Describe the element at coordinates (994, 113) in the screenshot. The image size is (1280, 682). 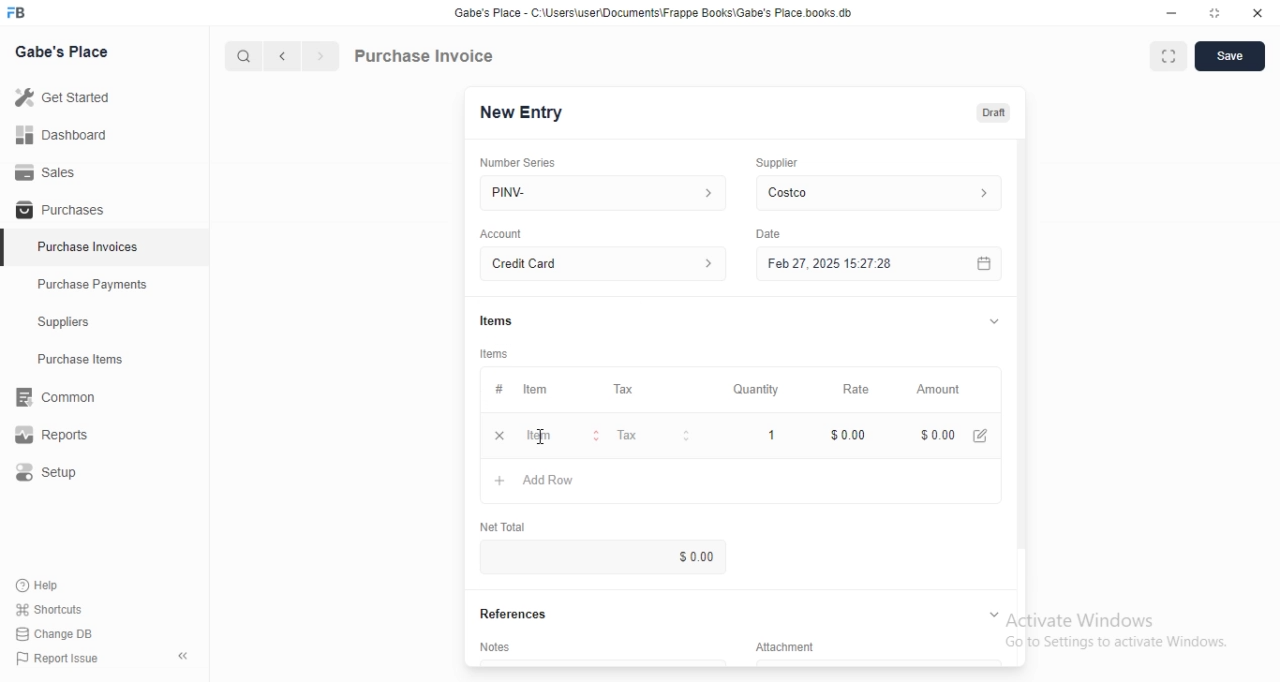
I see `Draft` at that location.